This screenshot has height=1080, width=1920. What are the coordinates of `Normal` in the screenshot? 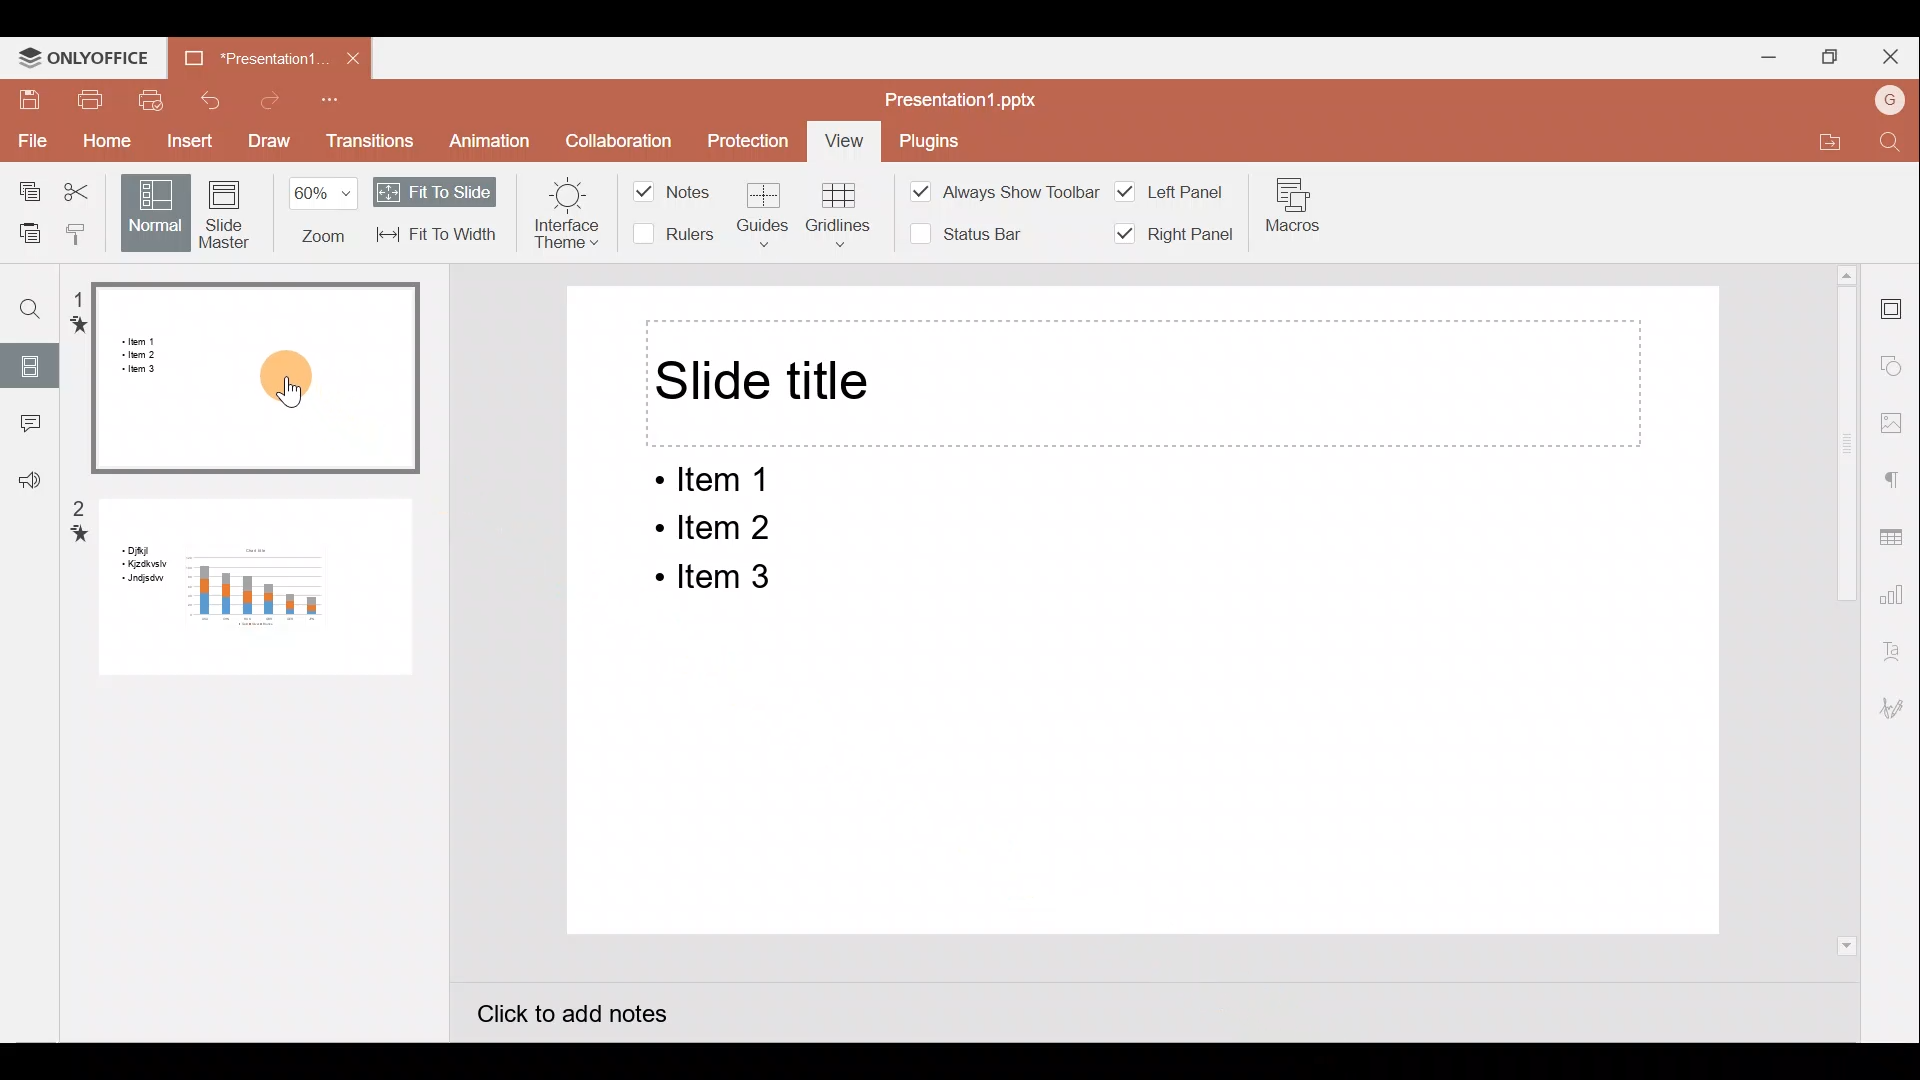 It's located at (154, 213).